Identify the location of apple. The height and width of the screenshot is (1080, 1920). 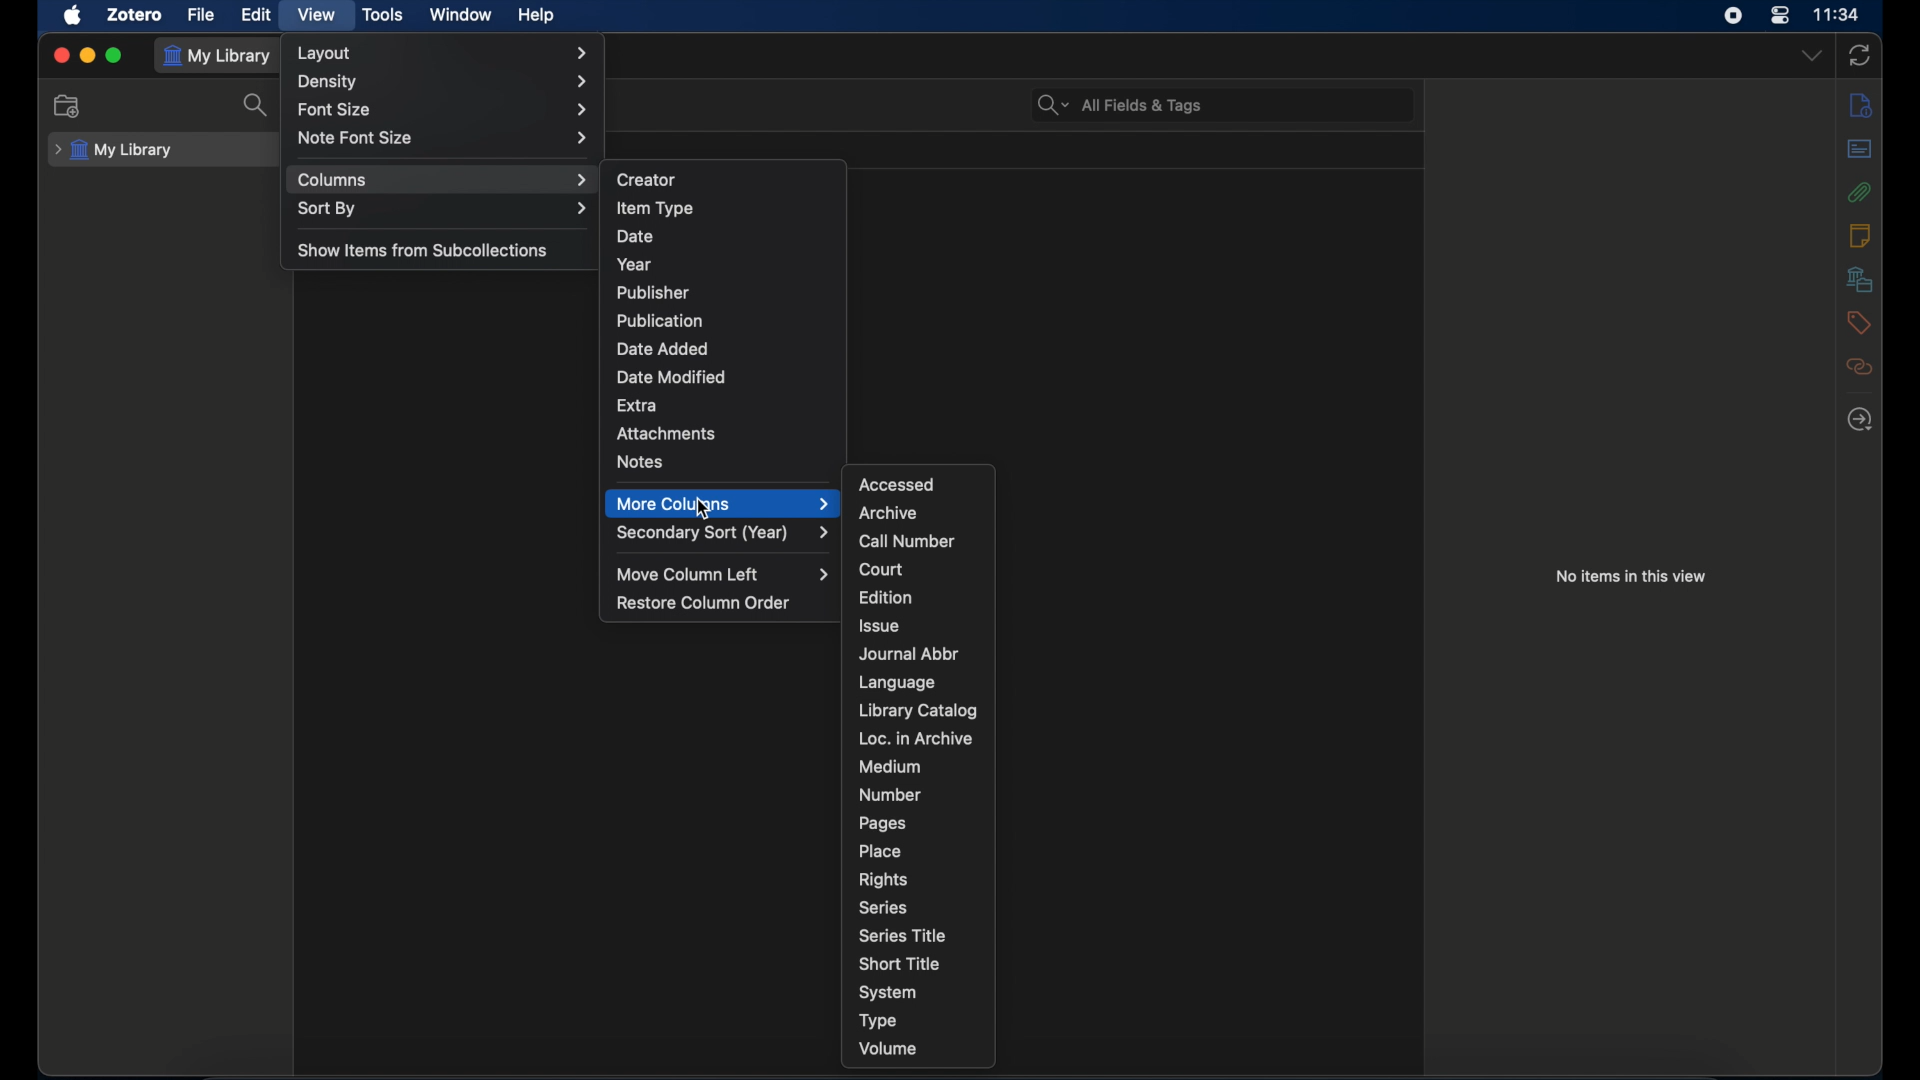
(73, 16).